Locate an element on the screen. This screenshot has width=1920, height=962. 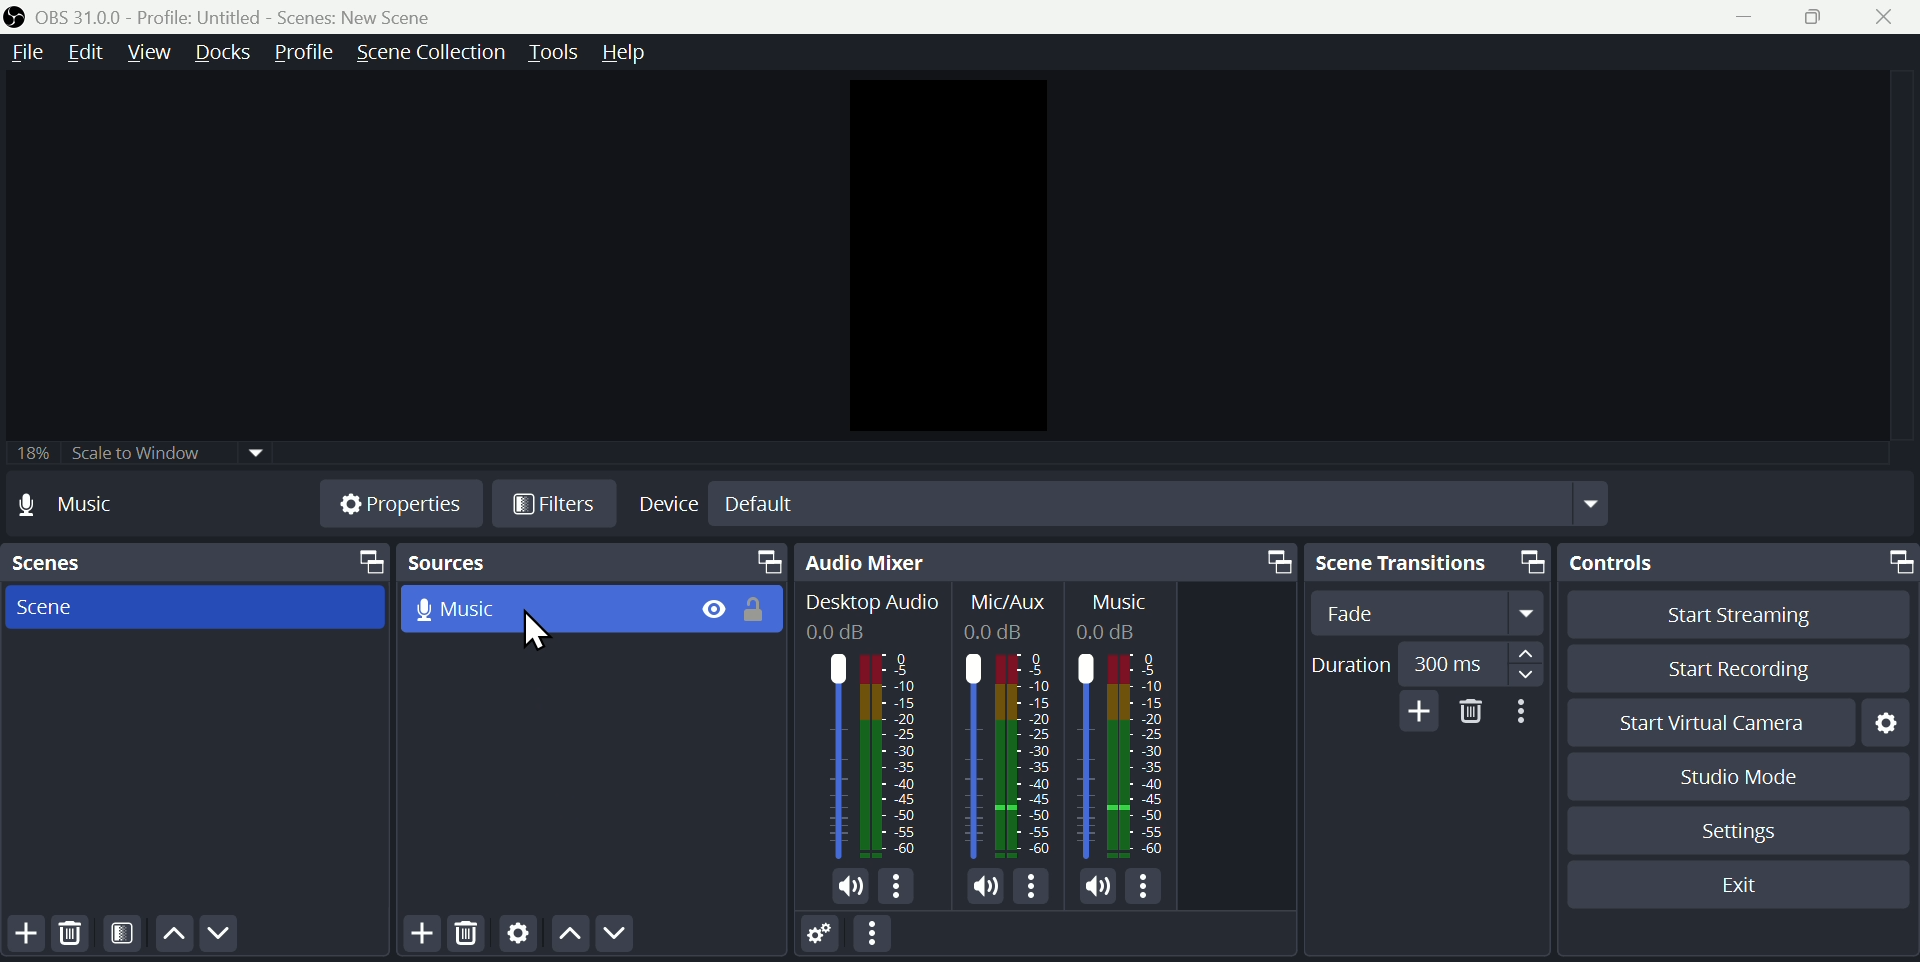
Controls is located at coordinates (1738, 558).